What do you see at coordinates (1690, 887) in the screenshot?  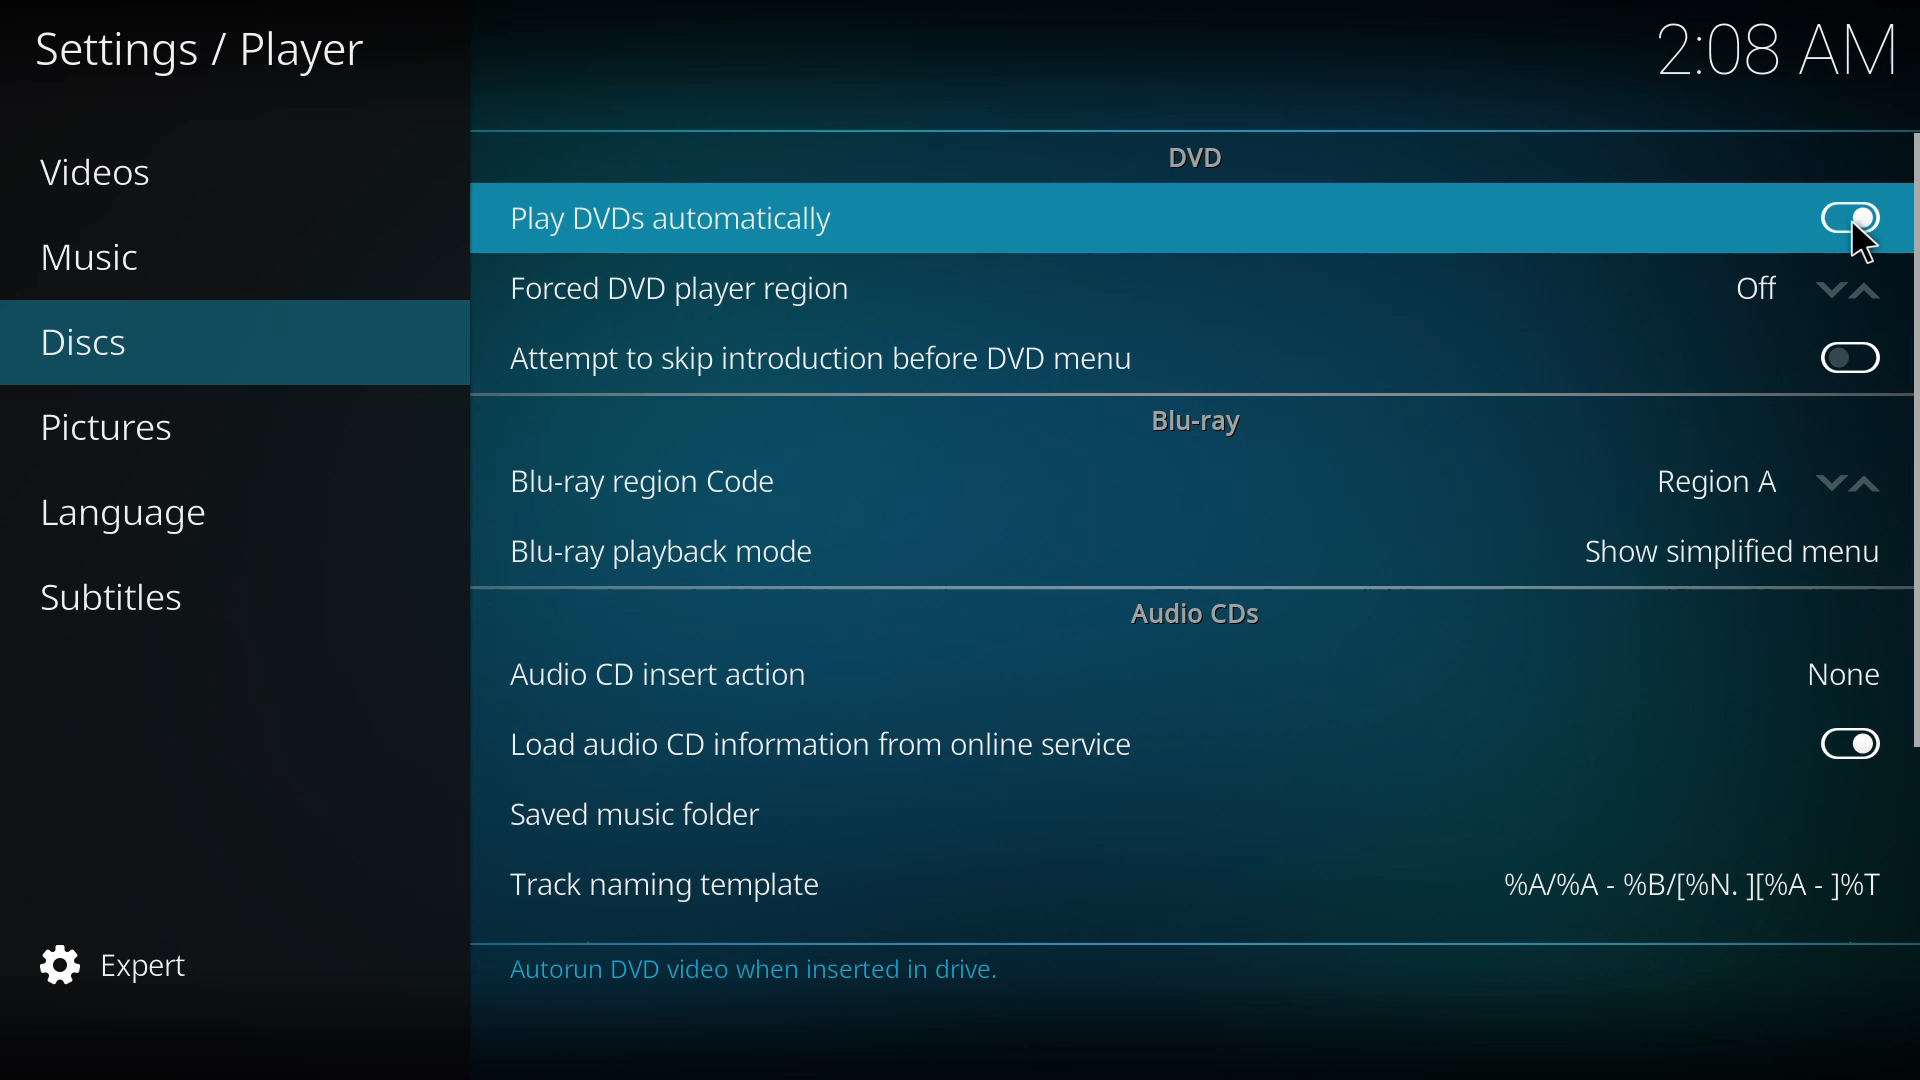 I see `template` at bounding box center [1690, 887].